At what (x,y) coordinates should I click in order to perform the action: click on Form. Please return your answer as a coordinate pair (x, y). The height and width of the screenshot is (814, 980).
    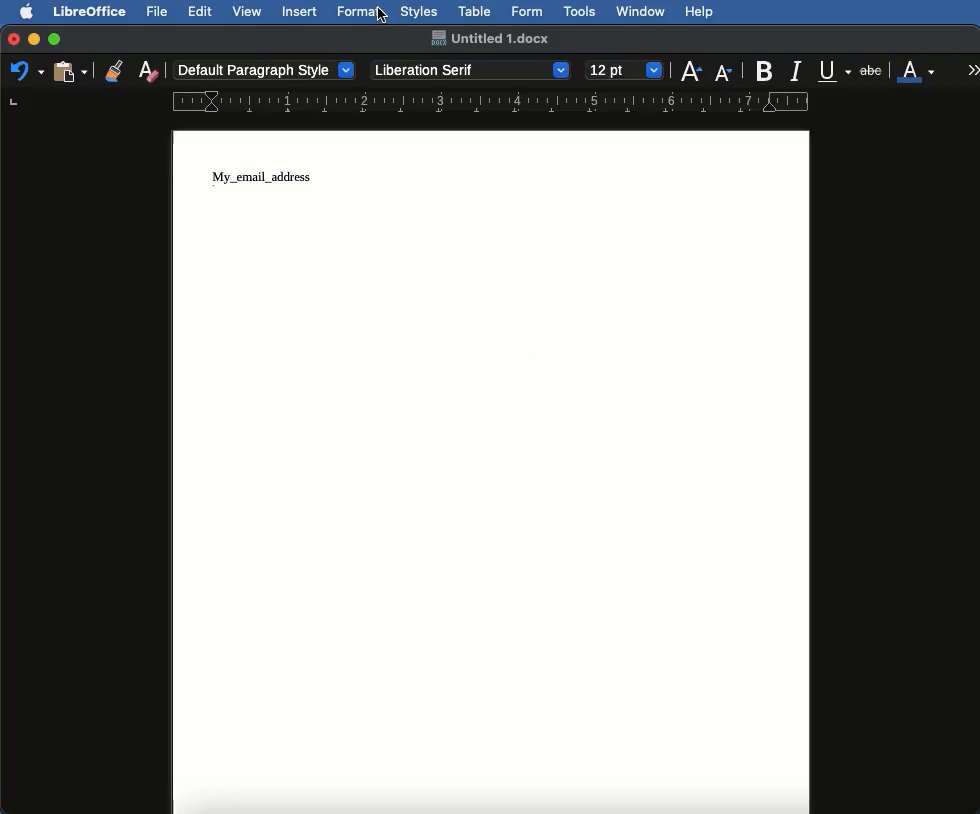
    Looking at the image, I should click on (527, 12).